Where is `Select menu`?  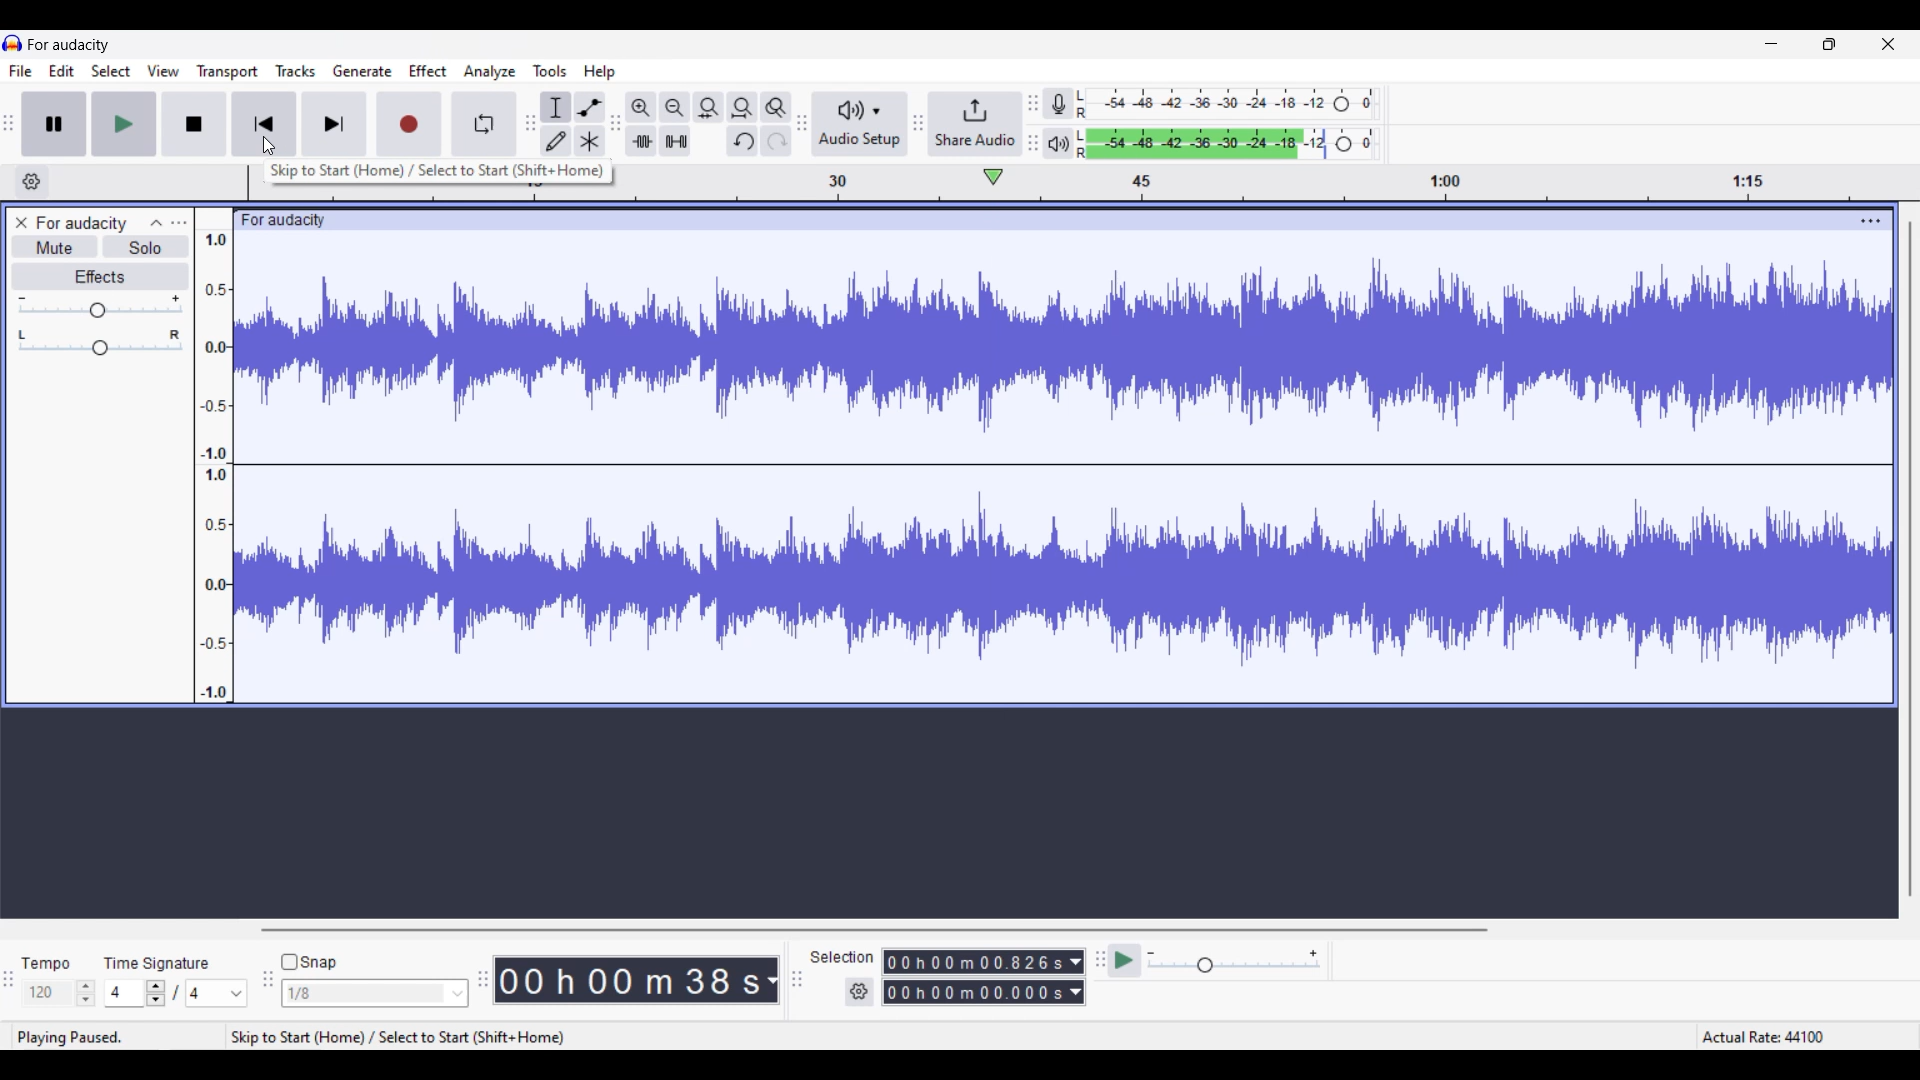
Select menu is located at coordinates (111, 71).